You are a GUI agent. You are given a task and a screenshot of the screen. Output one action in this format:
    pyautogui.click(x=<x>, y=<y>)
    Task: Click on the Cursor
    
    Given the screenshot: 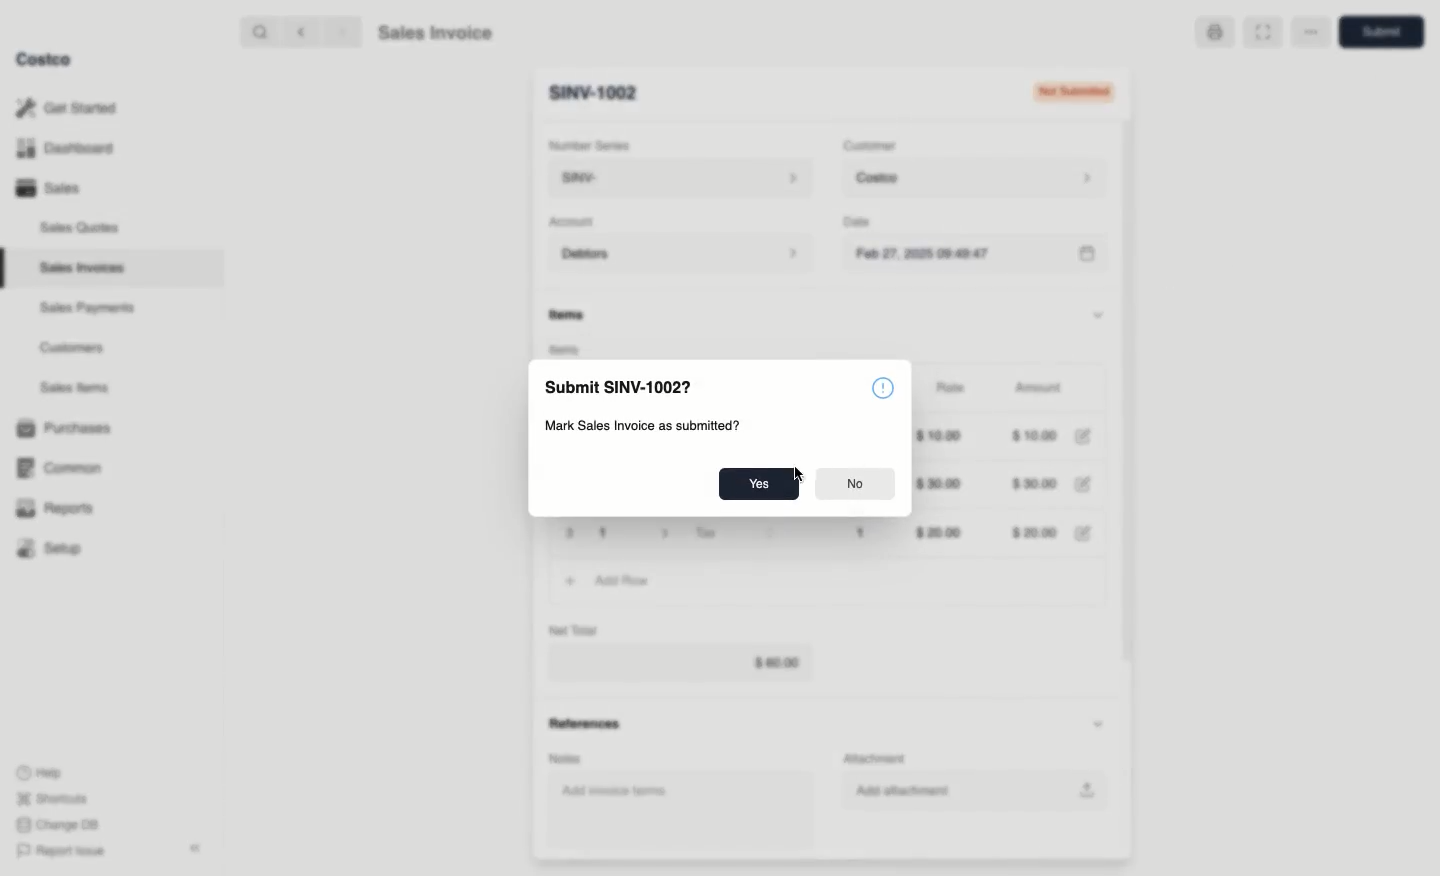 What is the action you would take?
    pyautogui.click(x=795, y=474)
    